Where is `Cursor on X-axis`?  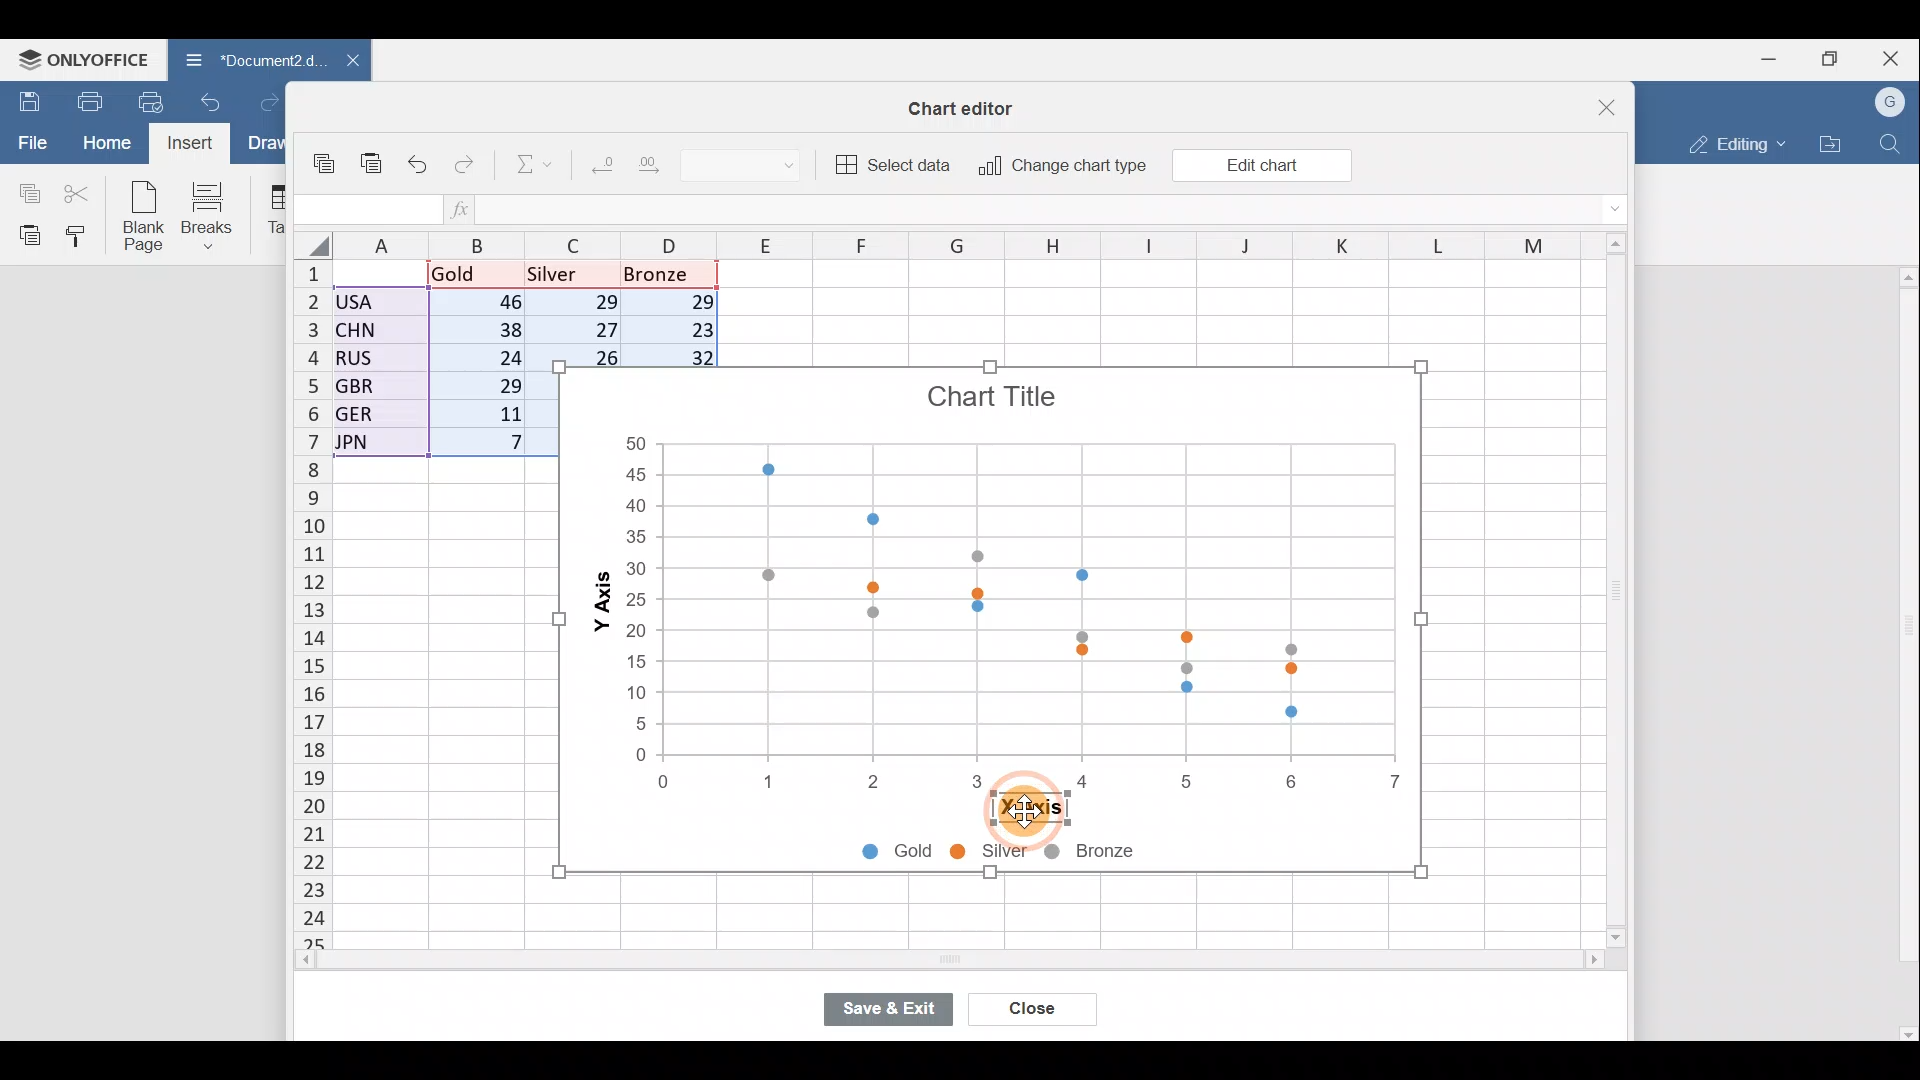 Cursor on X-axis is located at coordinates (1030, 810).